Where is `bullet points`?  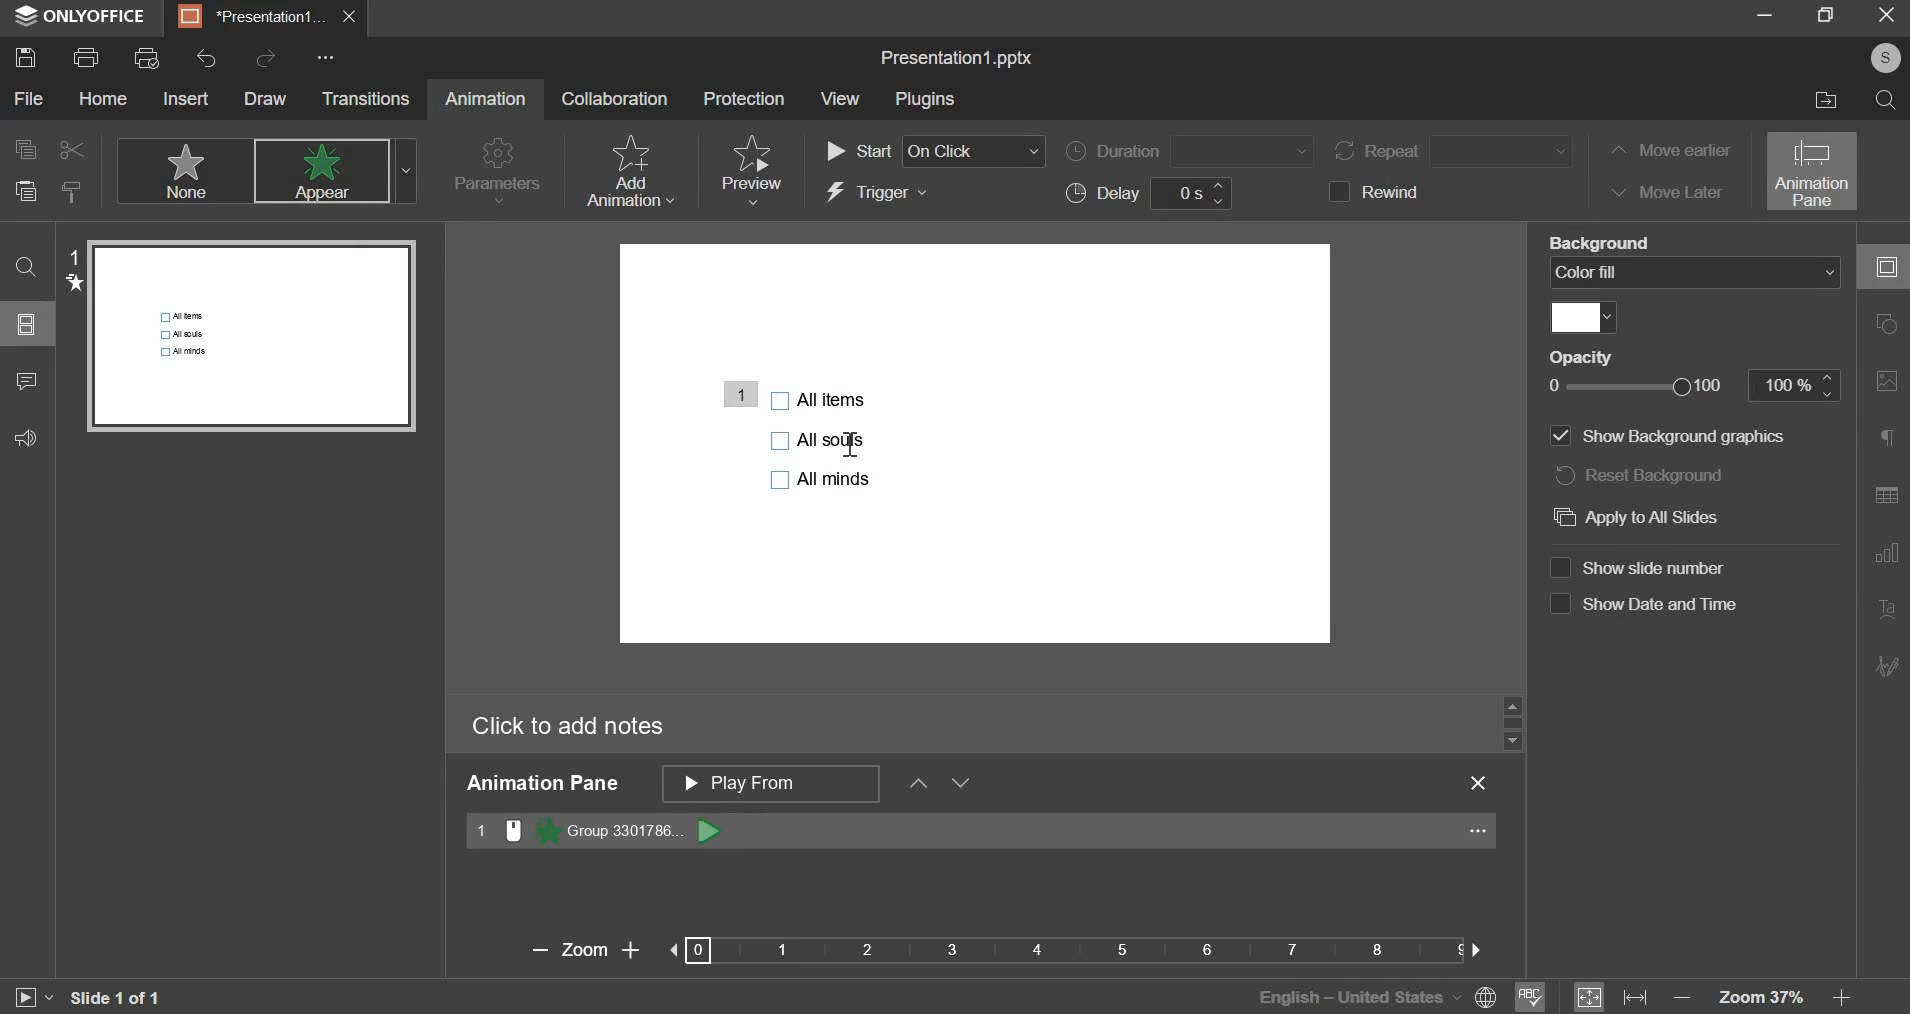 bullet points is located at coordinates (819, 441).